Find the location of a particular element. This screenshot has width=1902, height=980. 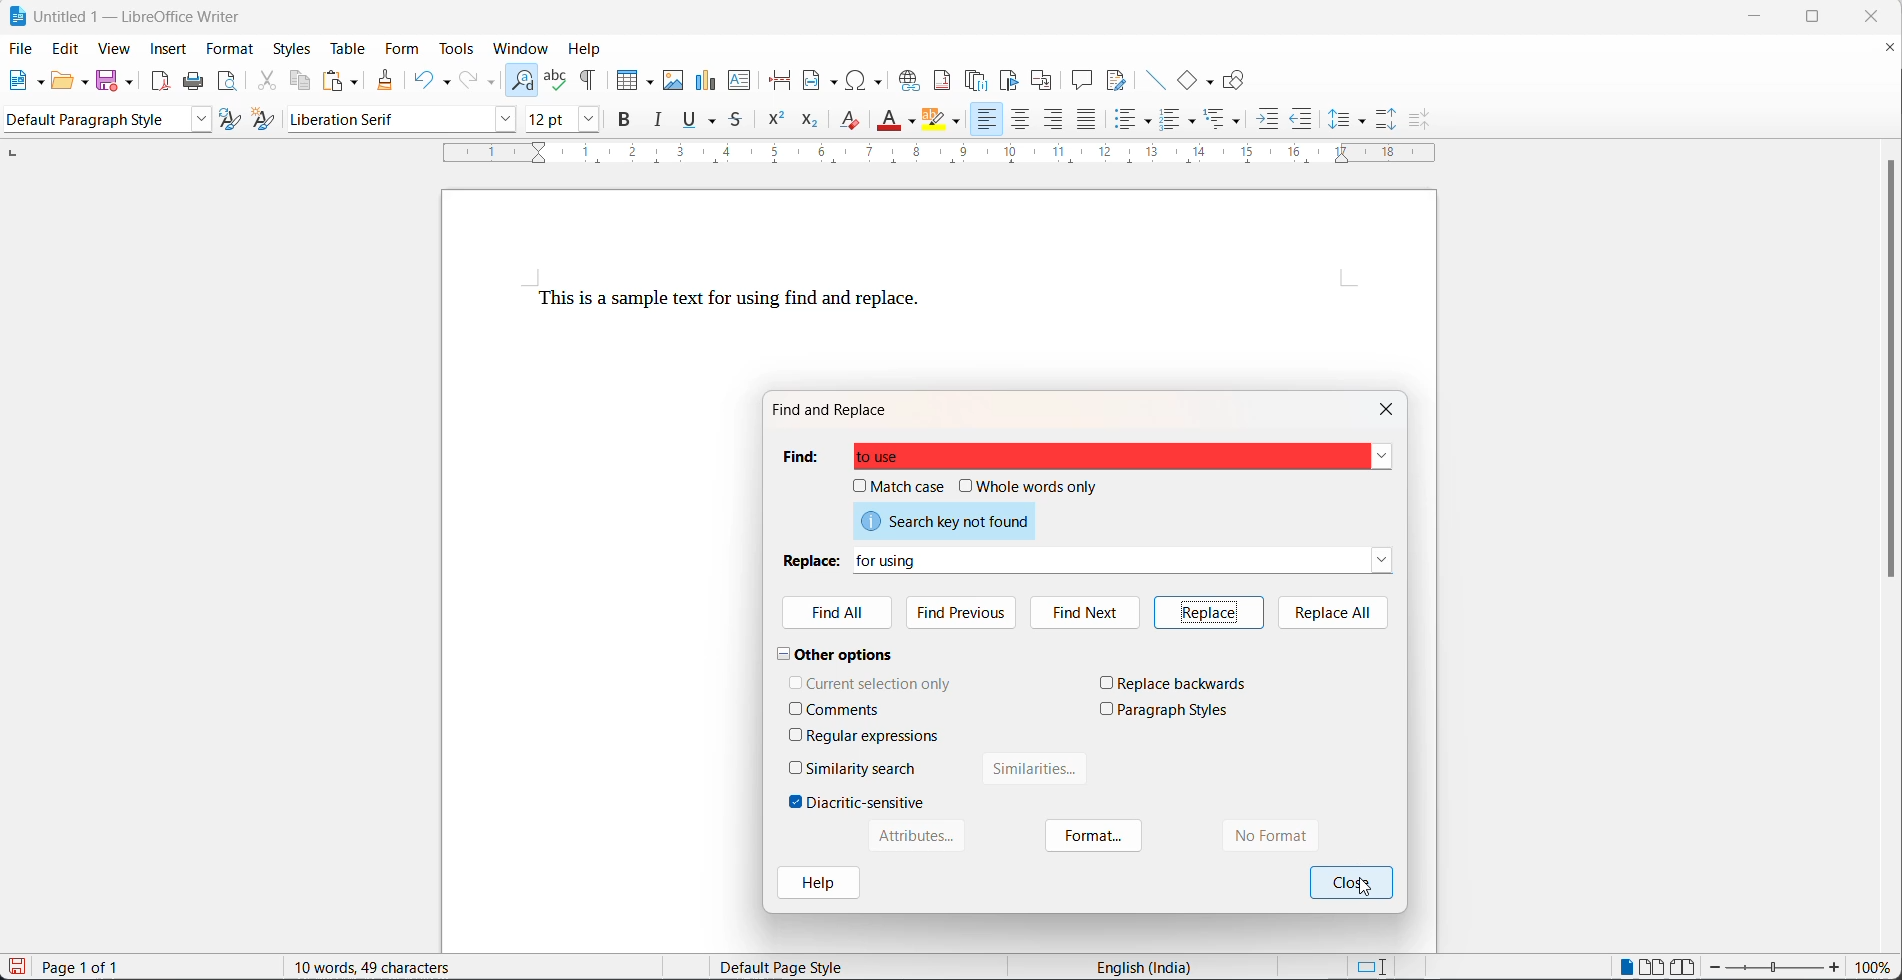

cut is located at coordinates (267, 83).